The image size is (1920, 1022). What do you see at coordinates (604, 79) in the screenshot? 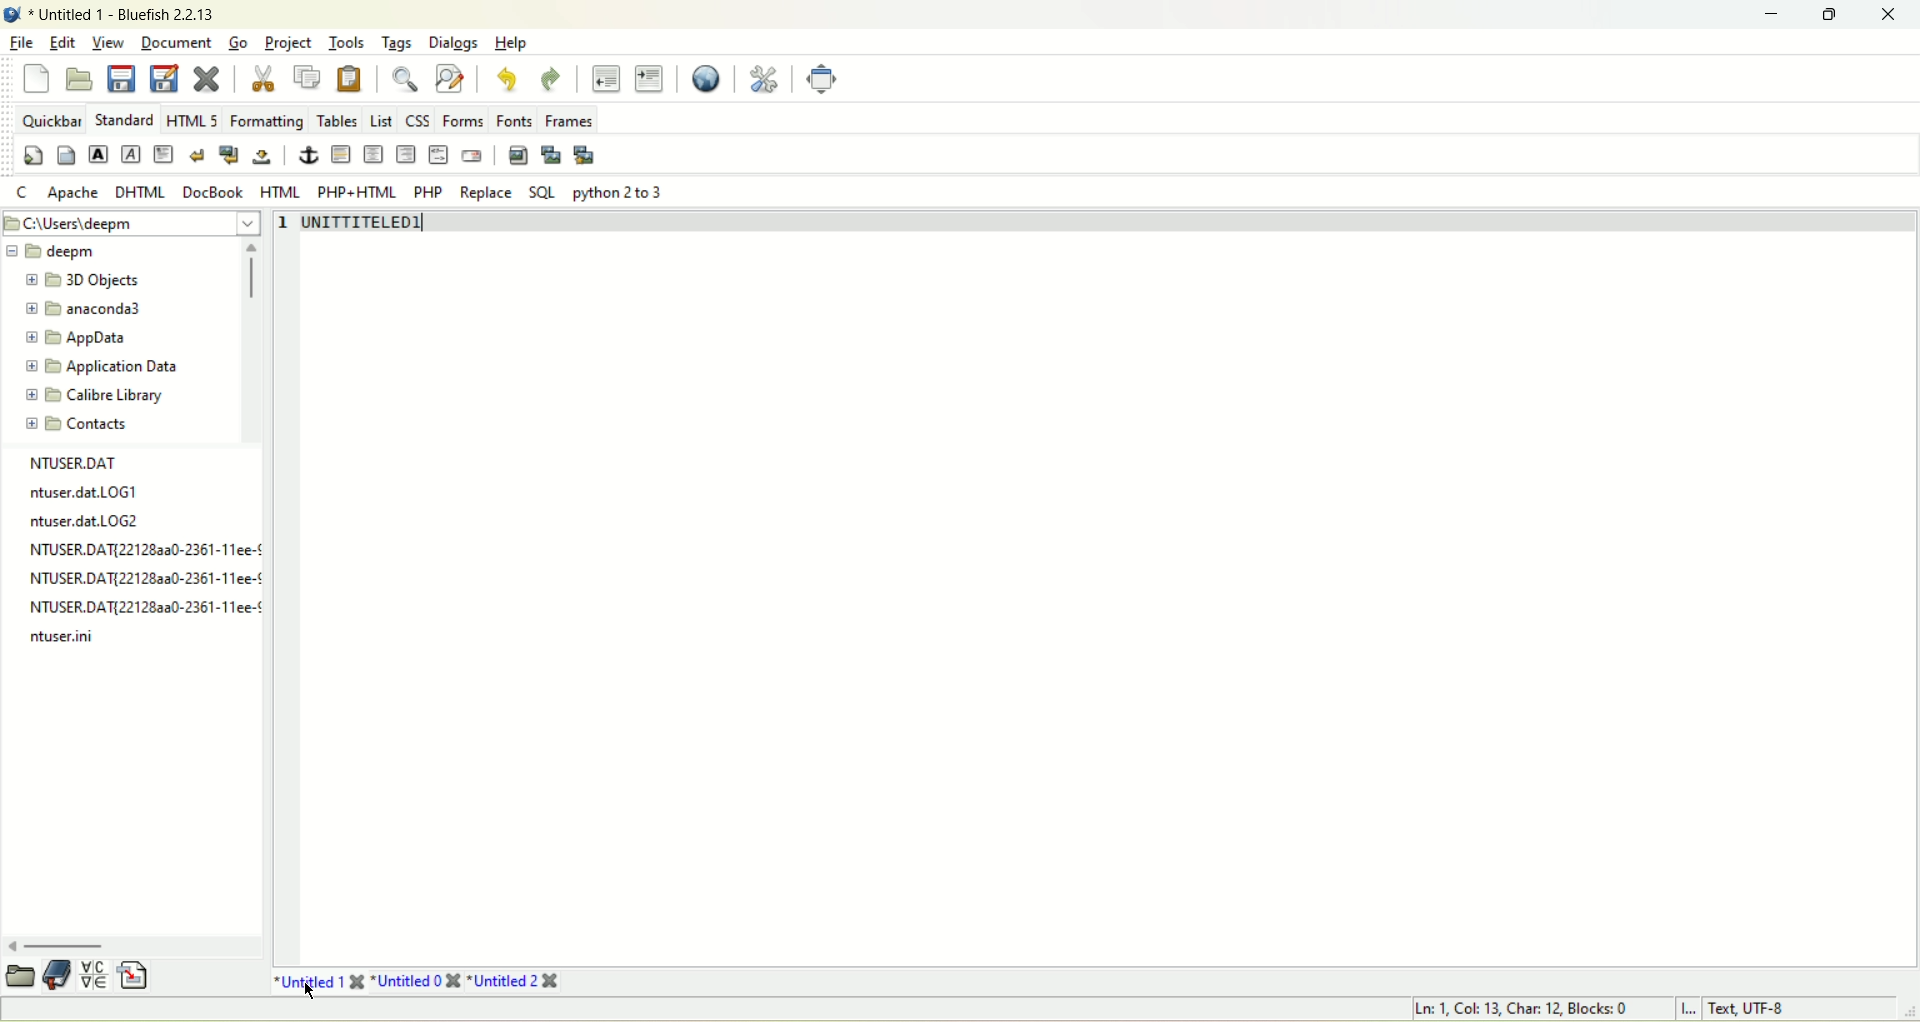
I see `unindent` at bounding box center [604, 79].